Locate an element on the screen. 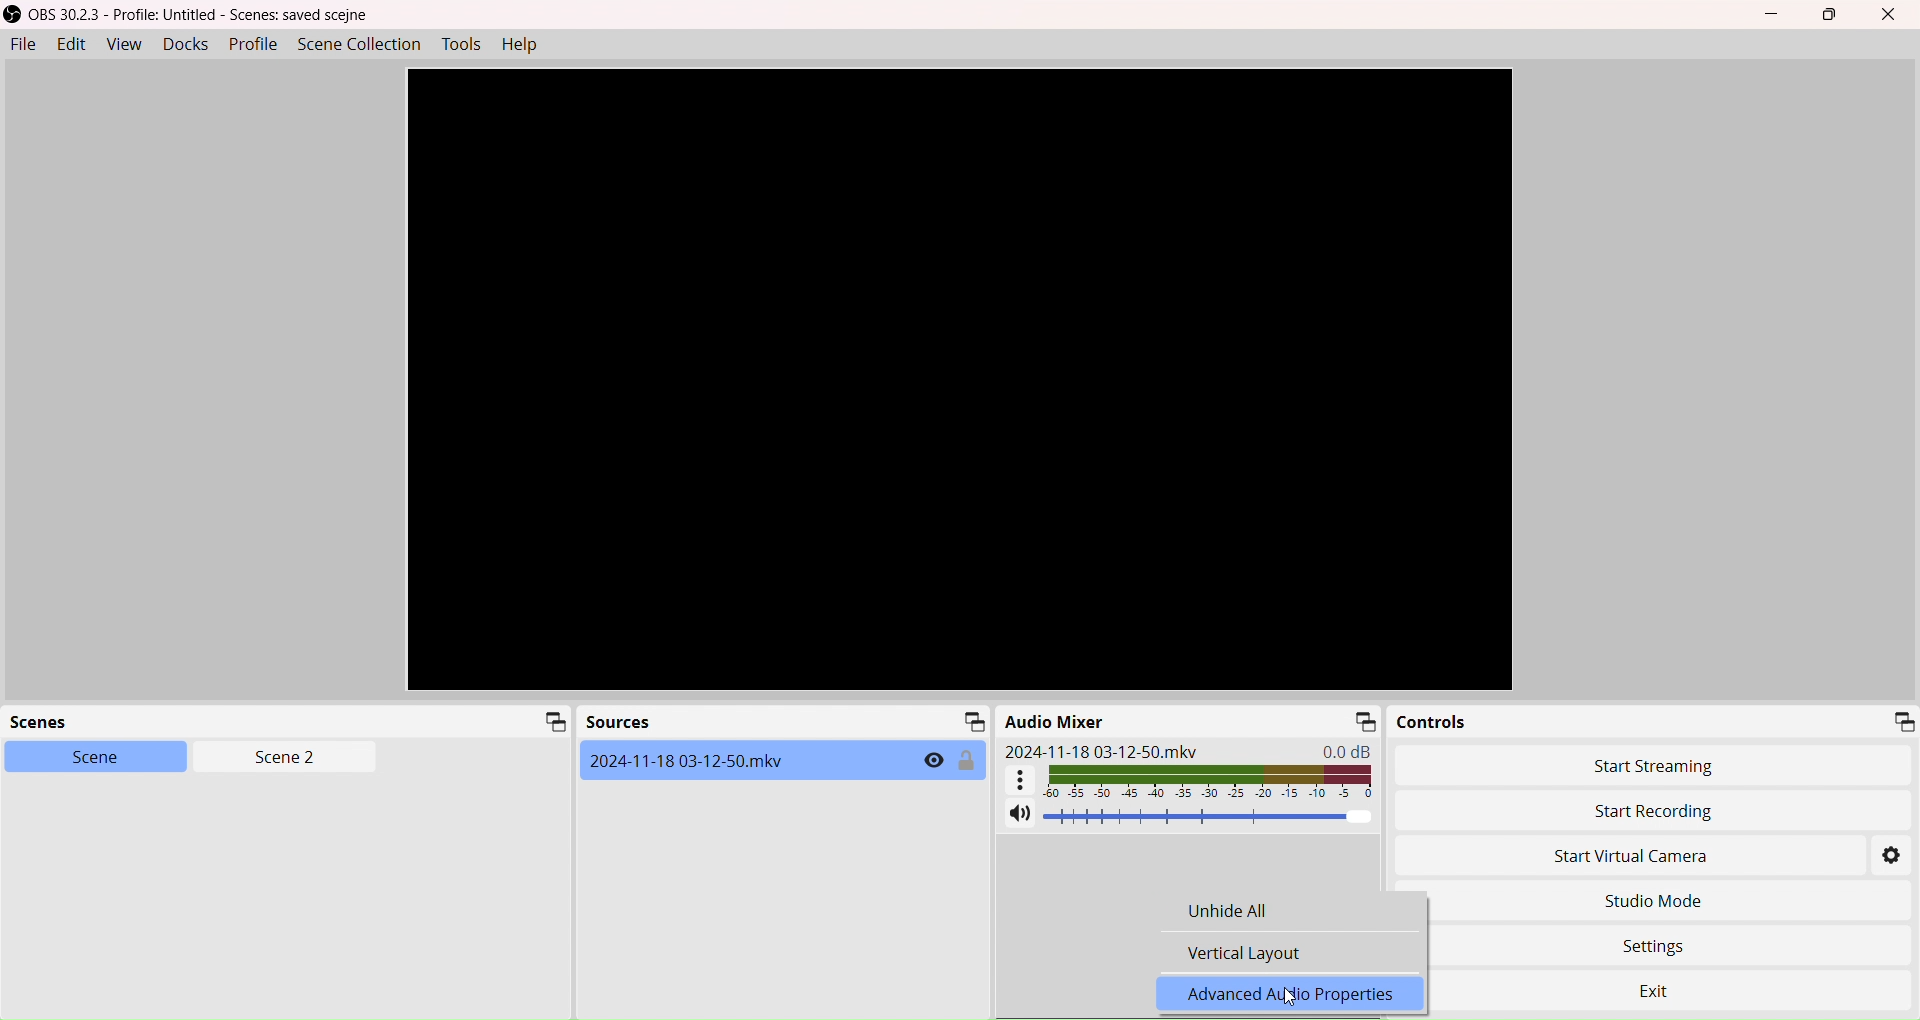  Docks is located at coordinates (183, 43).